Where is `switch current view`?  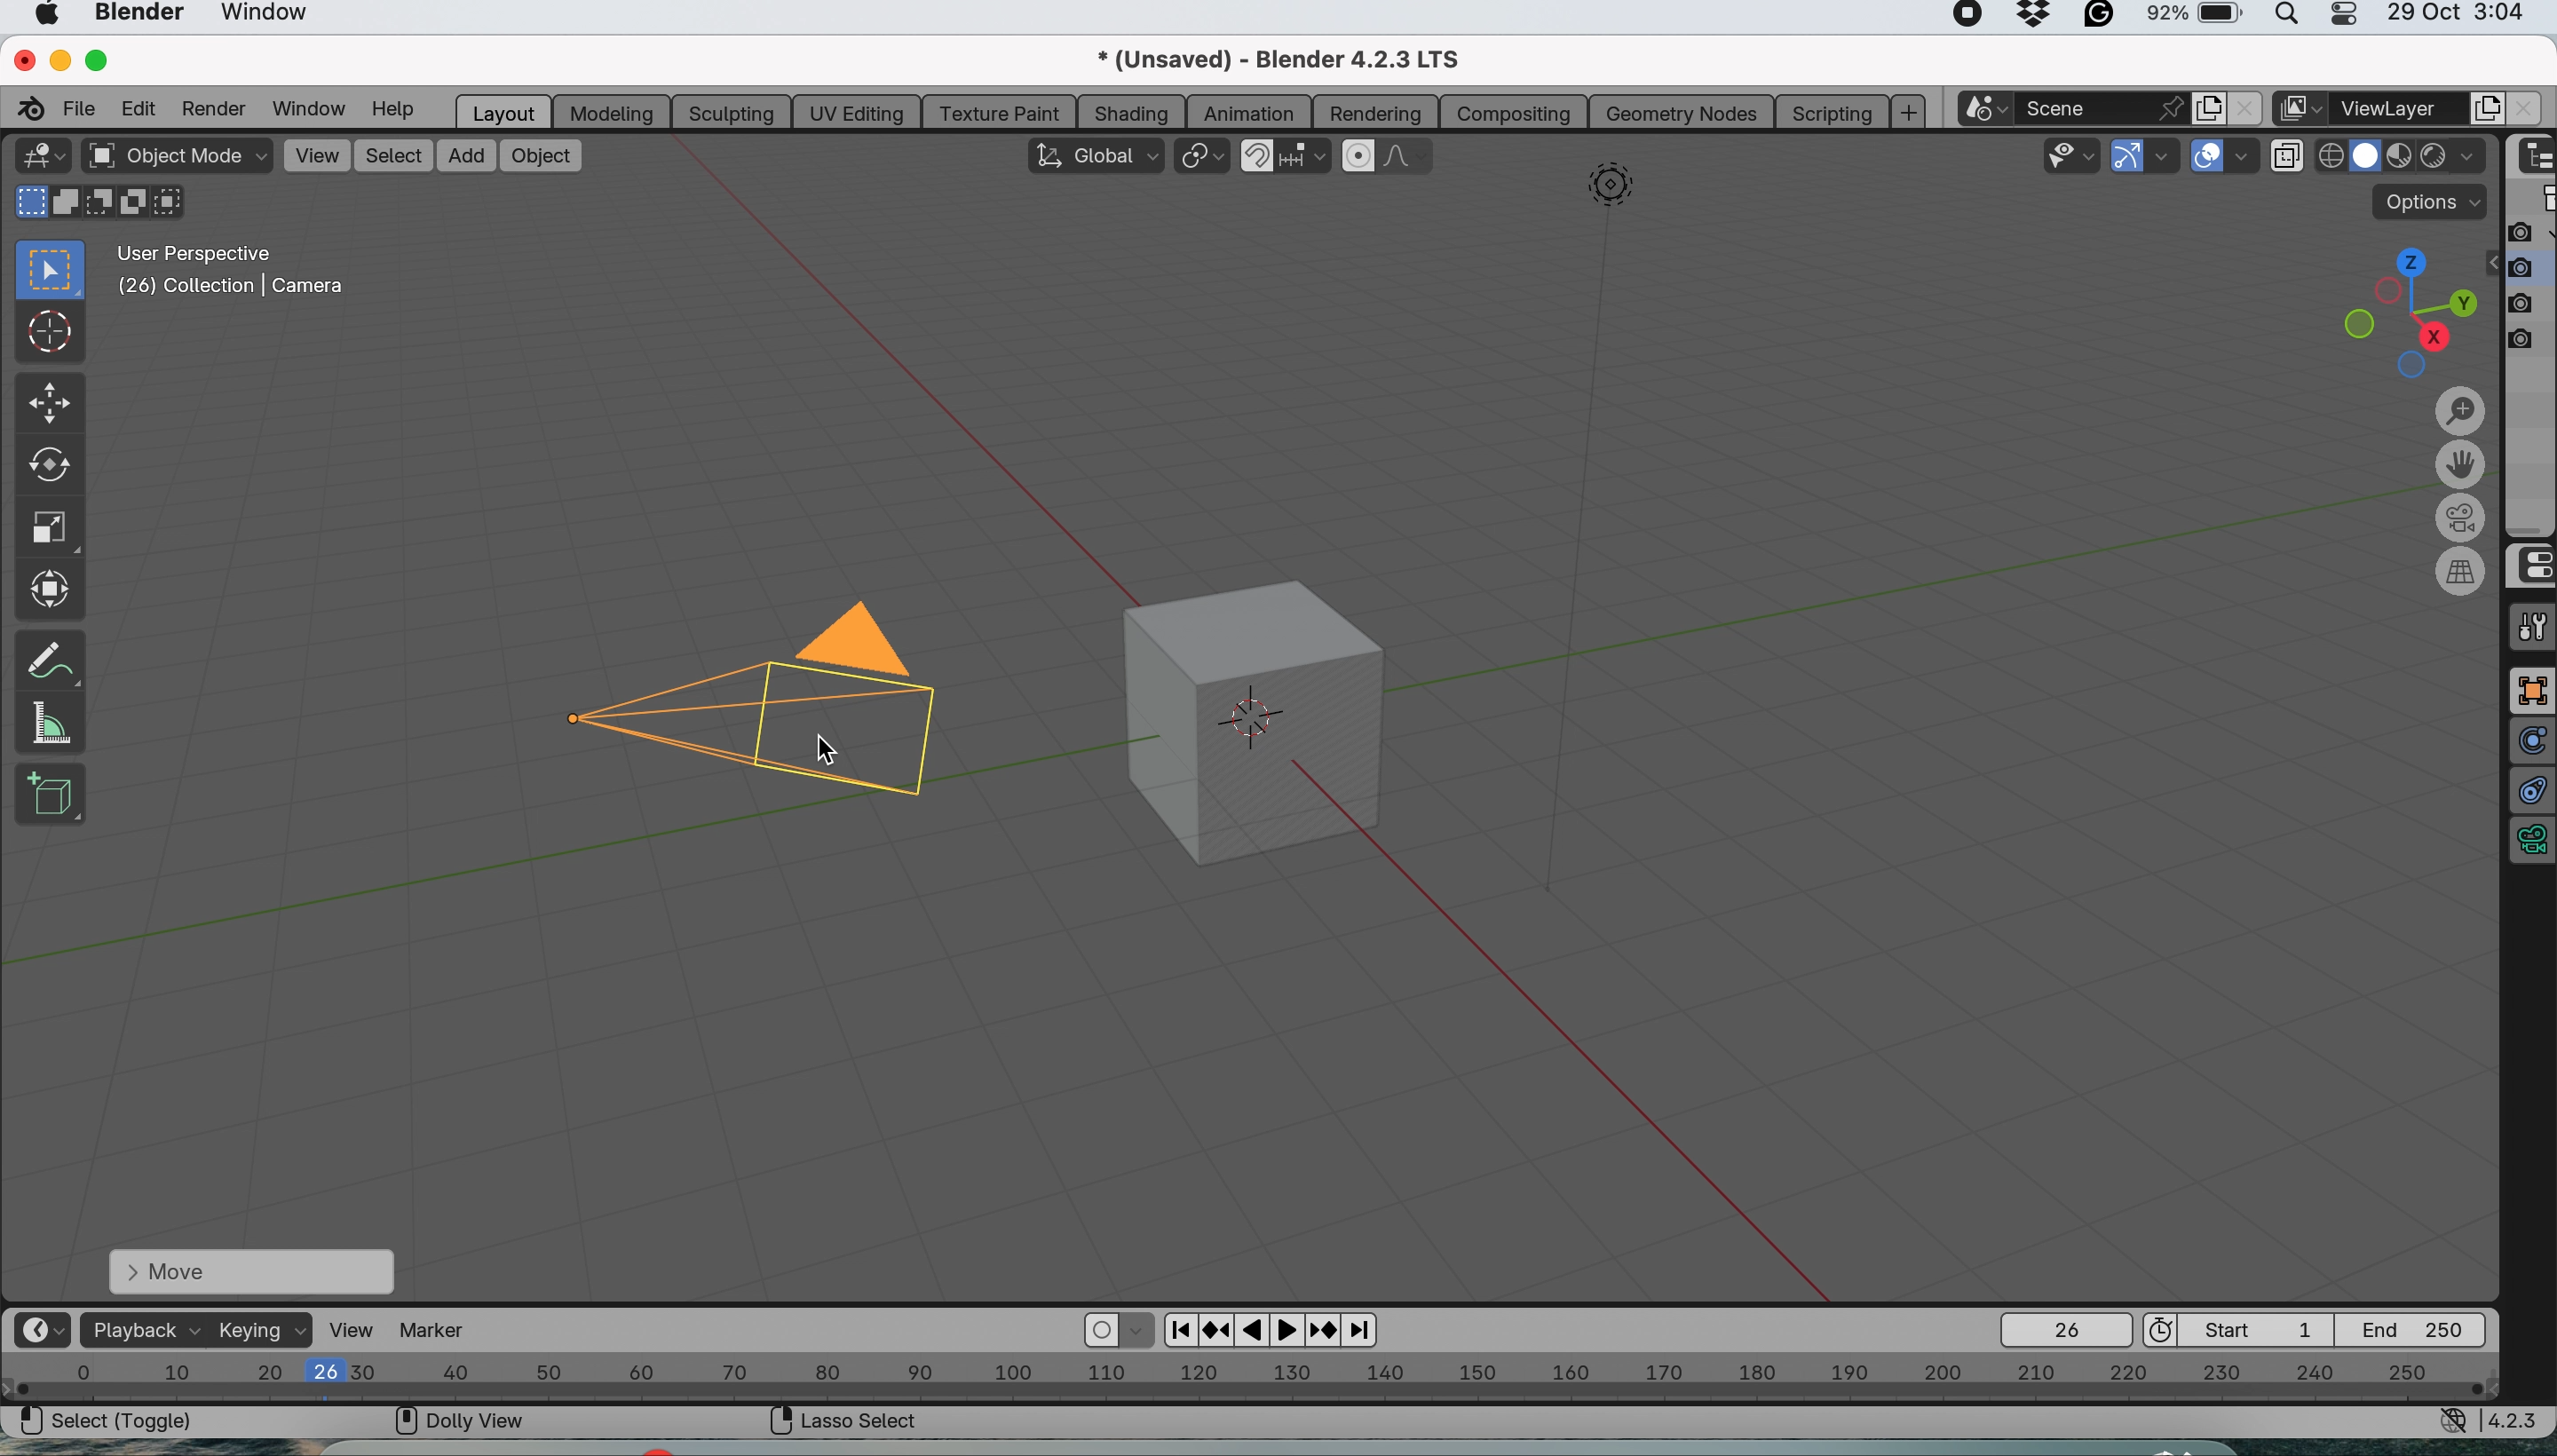 switch current view is located at coordinates (2464, 572).